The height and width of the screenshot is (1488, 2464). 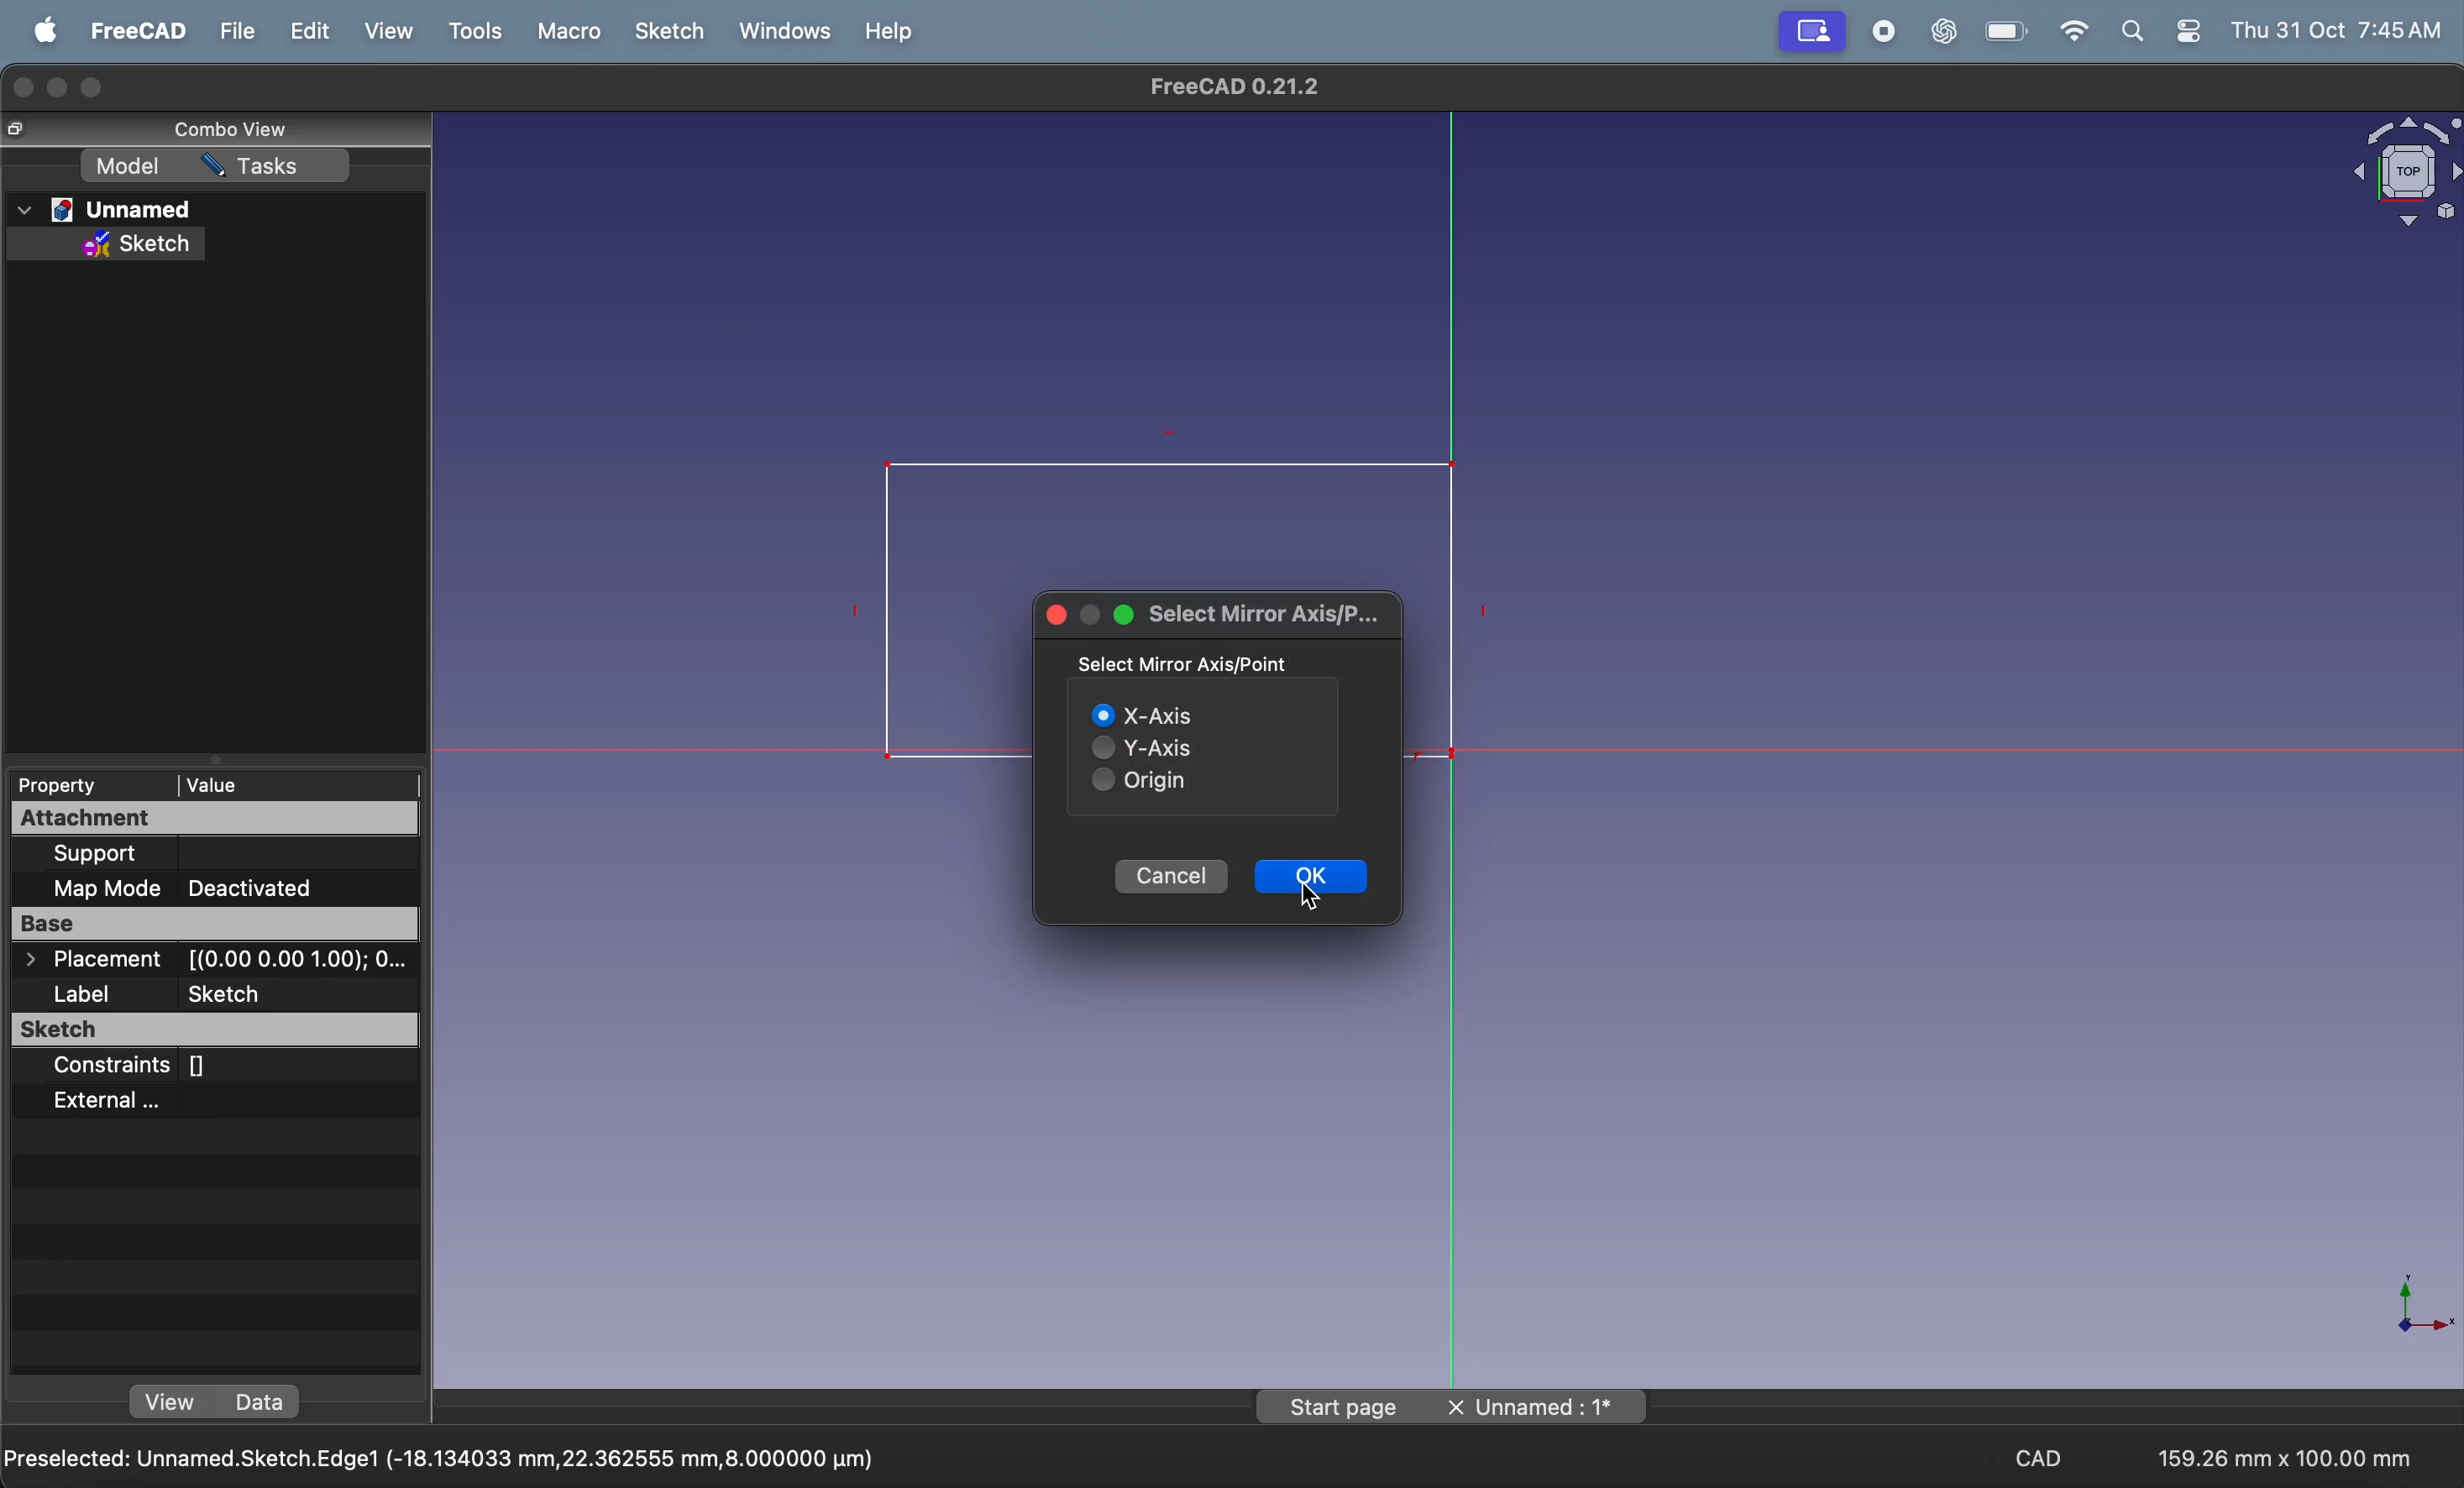 What do you see at coordinates (2070, 31) in the screenshot?
I see `wifi` at bounding box center [2070, 31].